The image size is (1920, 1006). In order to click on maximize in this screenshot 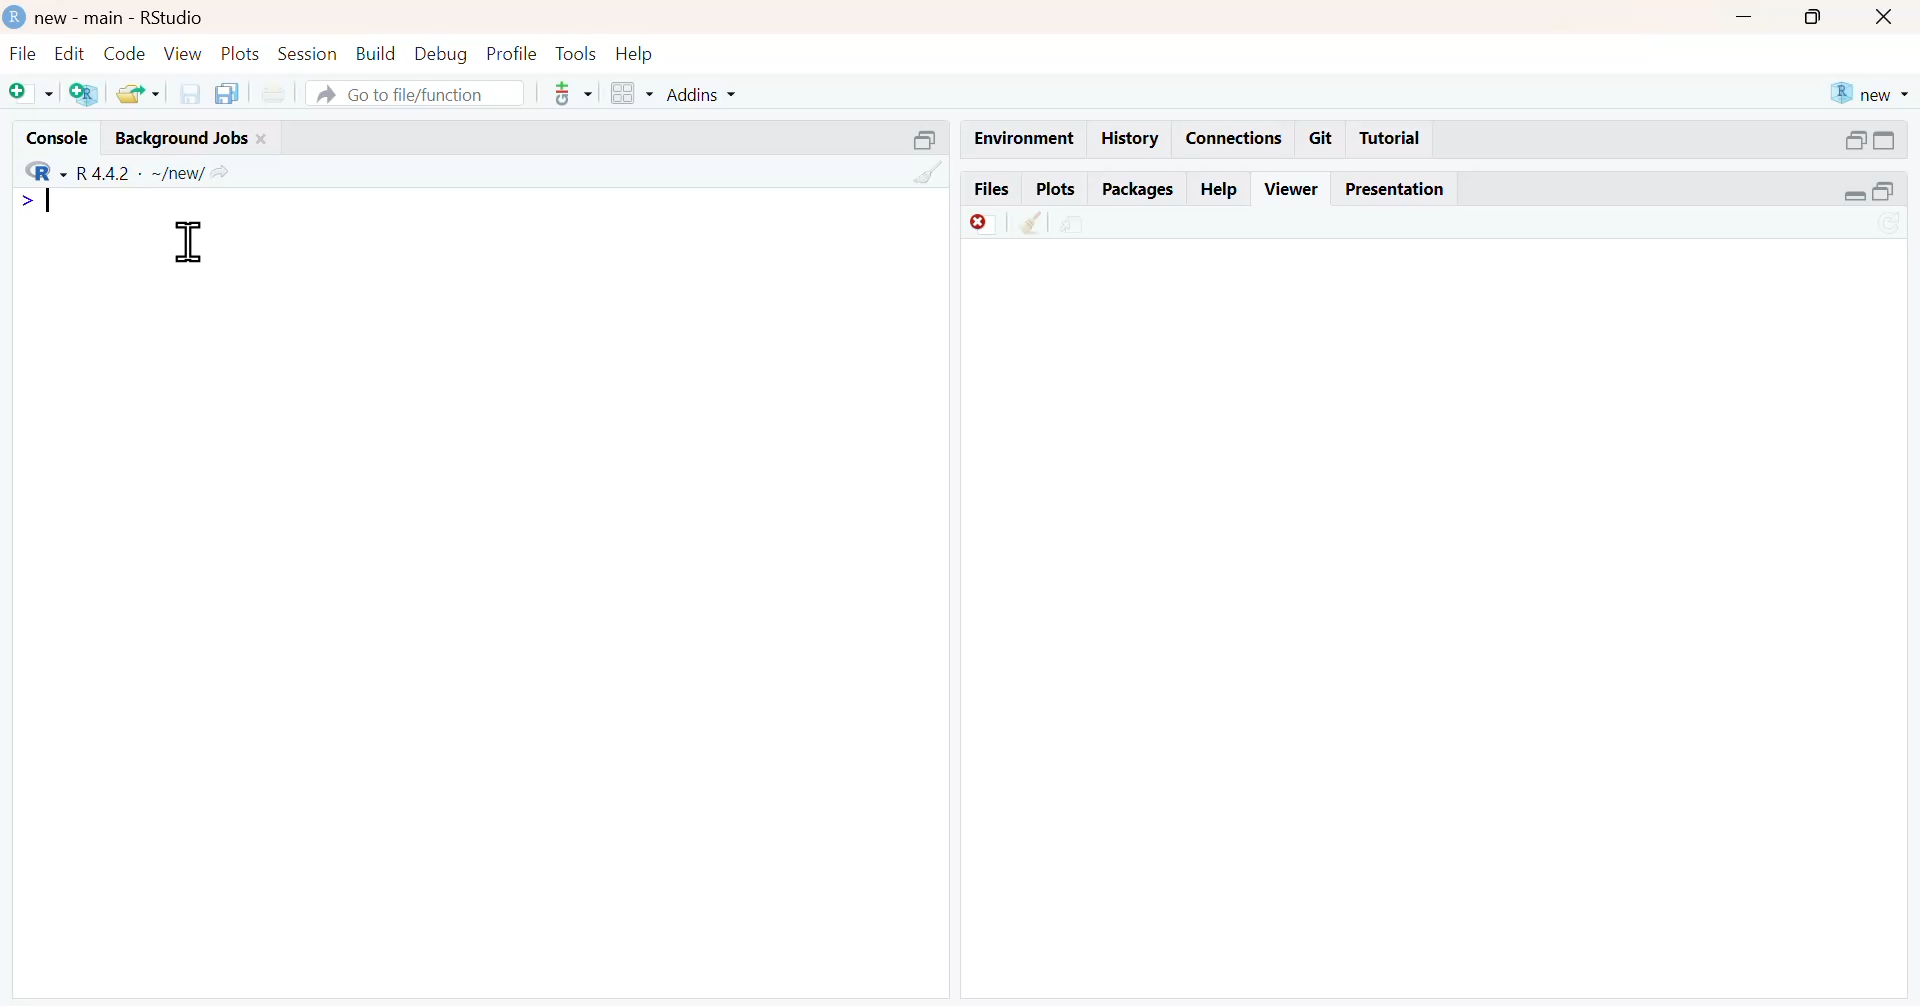, I will do `click(1897, 194)`.